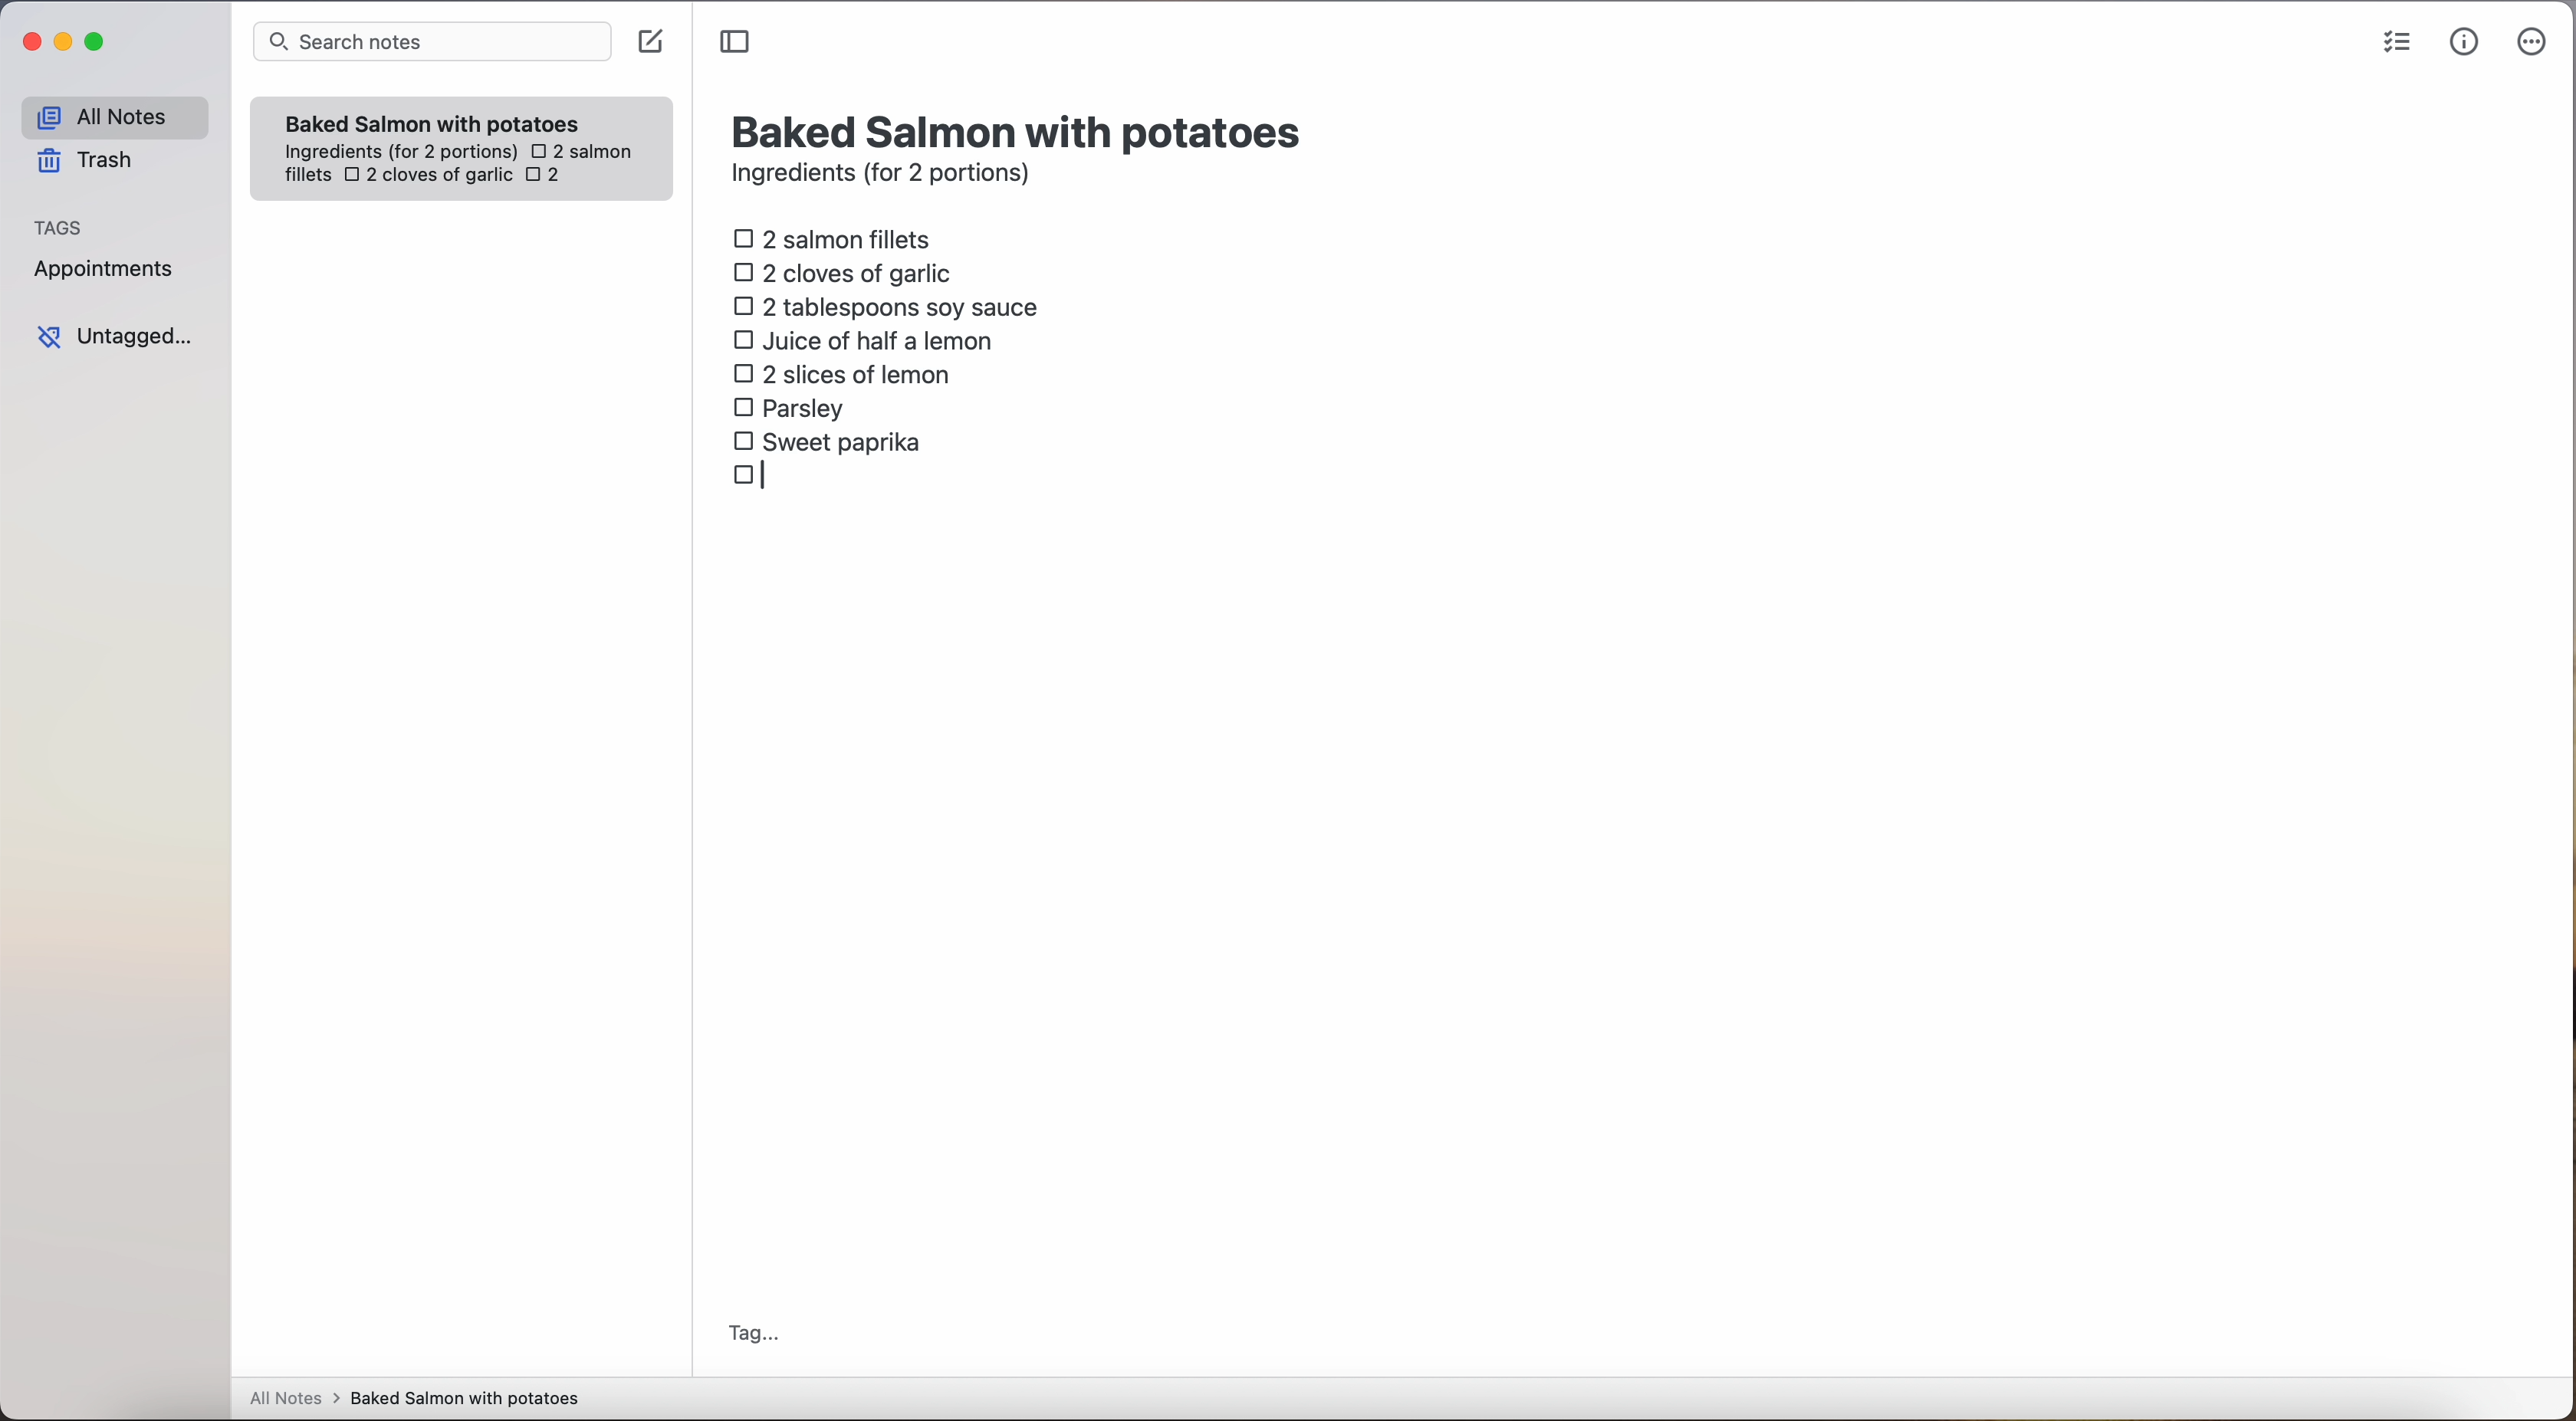  Describe the element at coordinates (98, 41) in the screenshot. I see `maximize` at that location.